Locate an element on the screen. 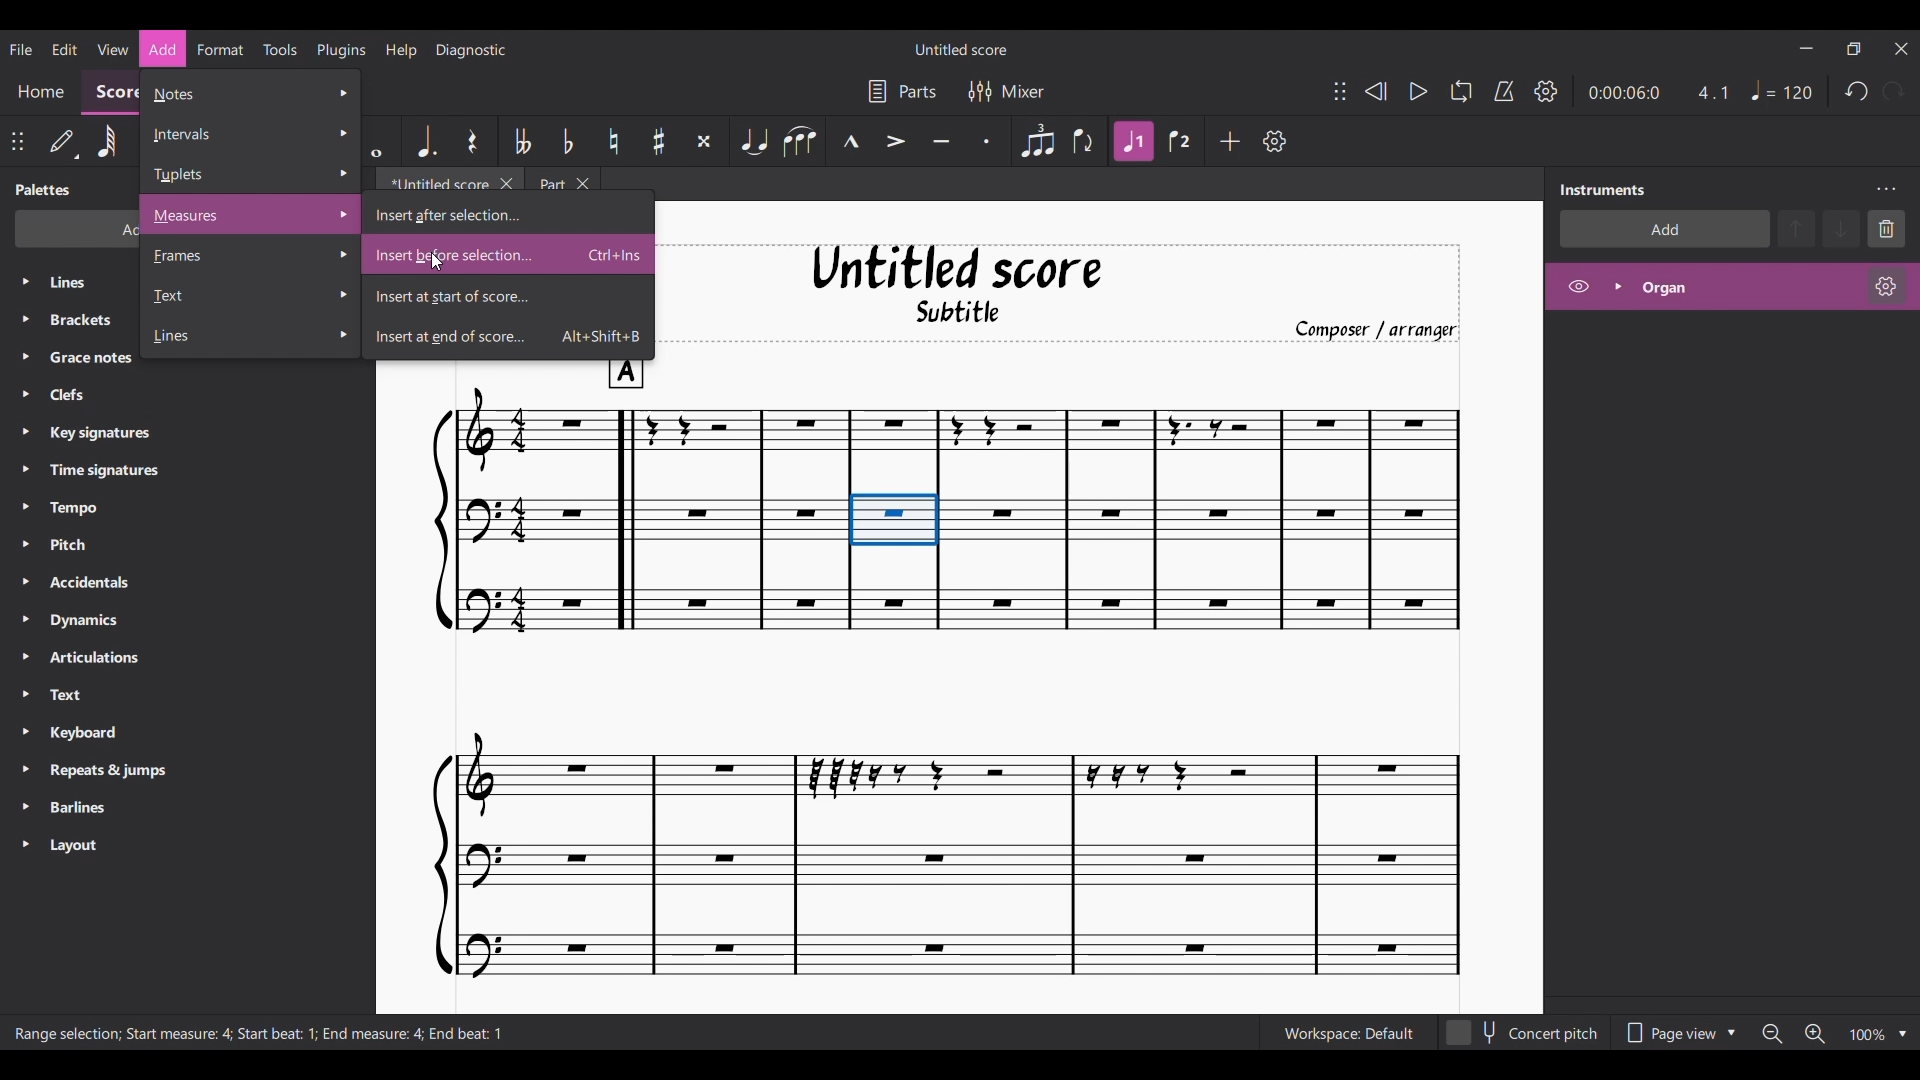 This screenshot has height=1080, width=1920. Rest is located at coordinates (473, 141).